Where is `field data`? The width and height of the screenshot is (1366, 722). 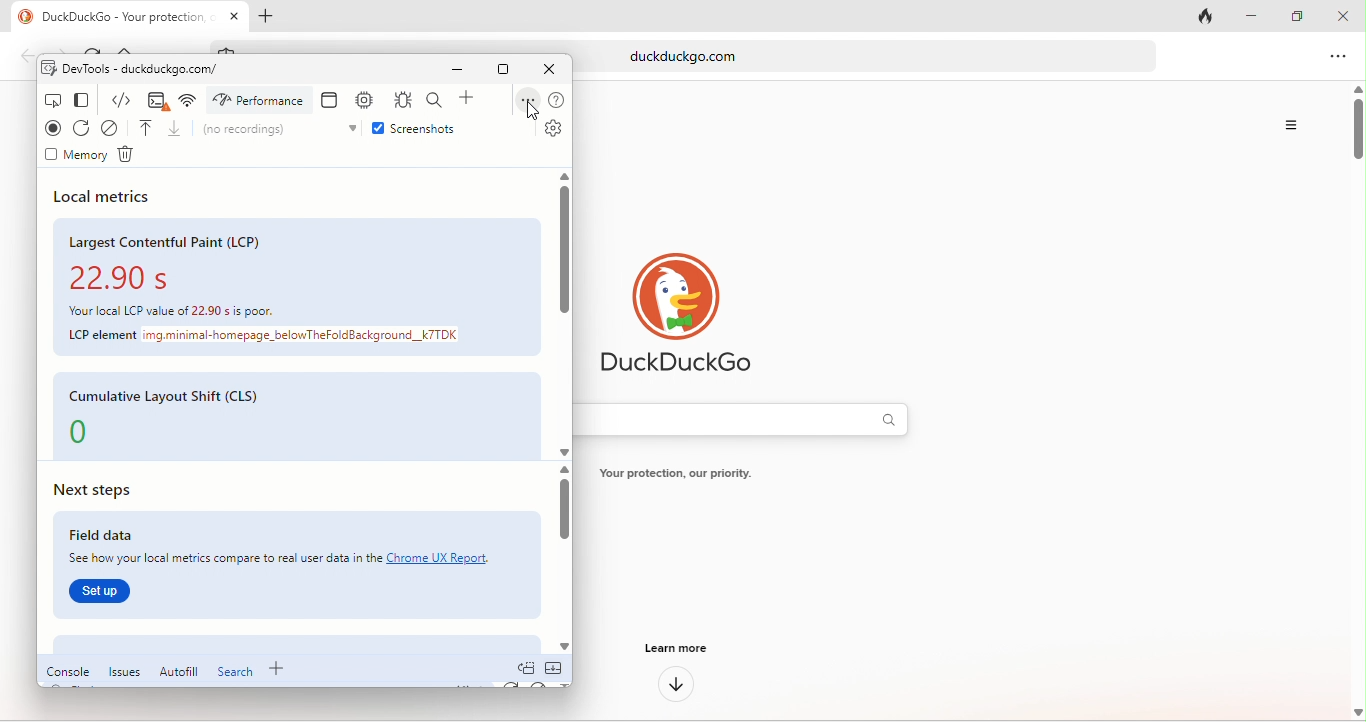
field data is located at coordinates (122, 535).